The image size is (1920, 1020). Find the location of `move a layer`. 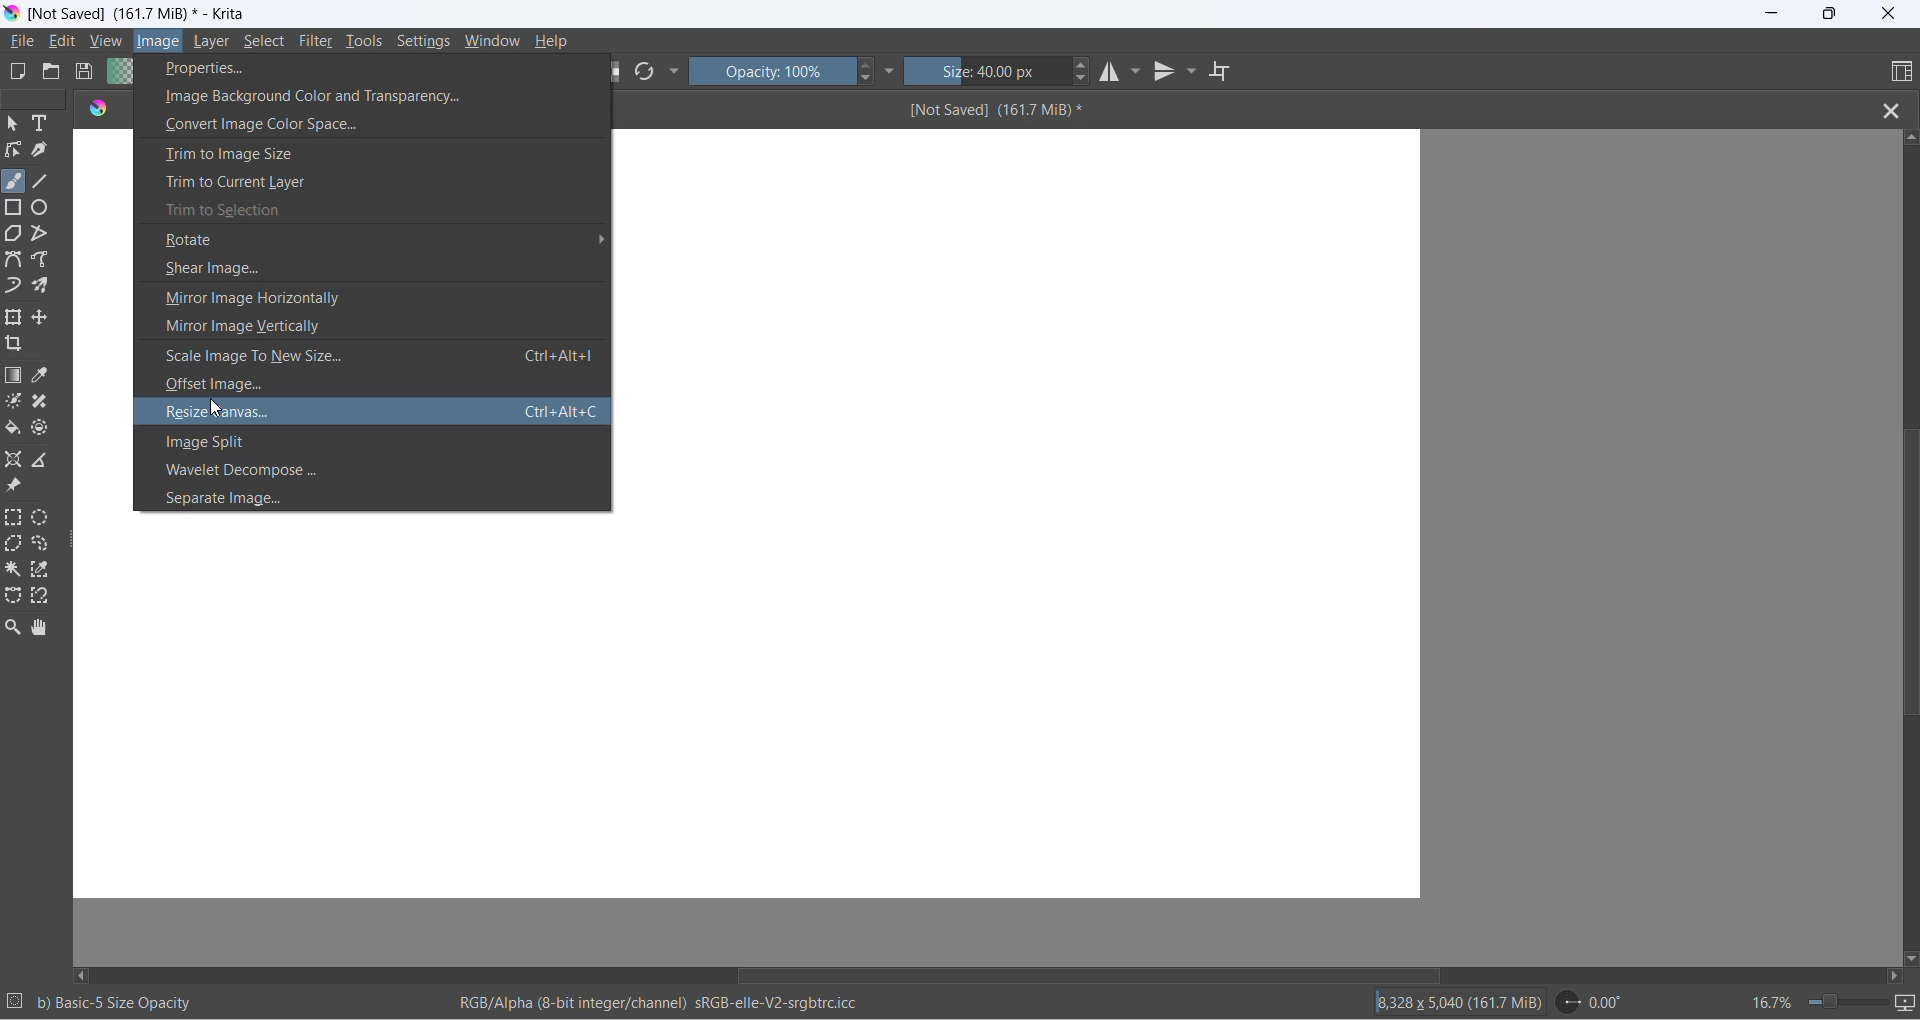

move a layer is located at coordinates (43, 318).